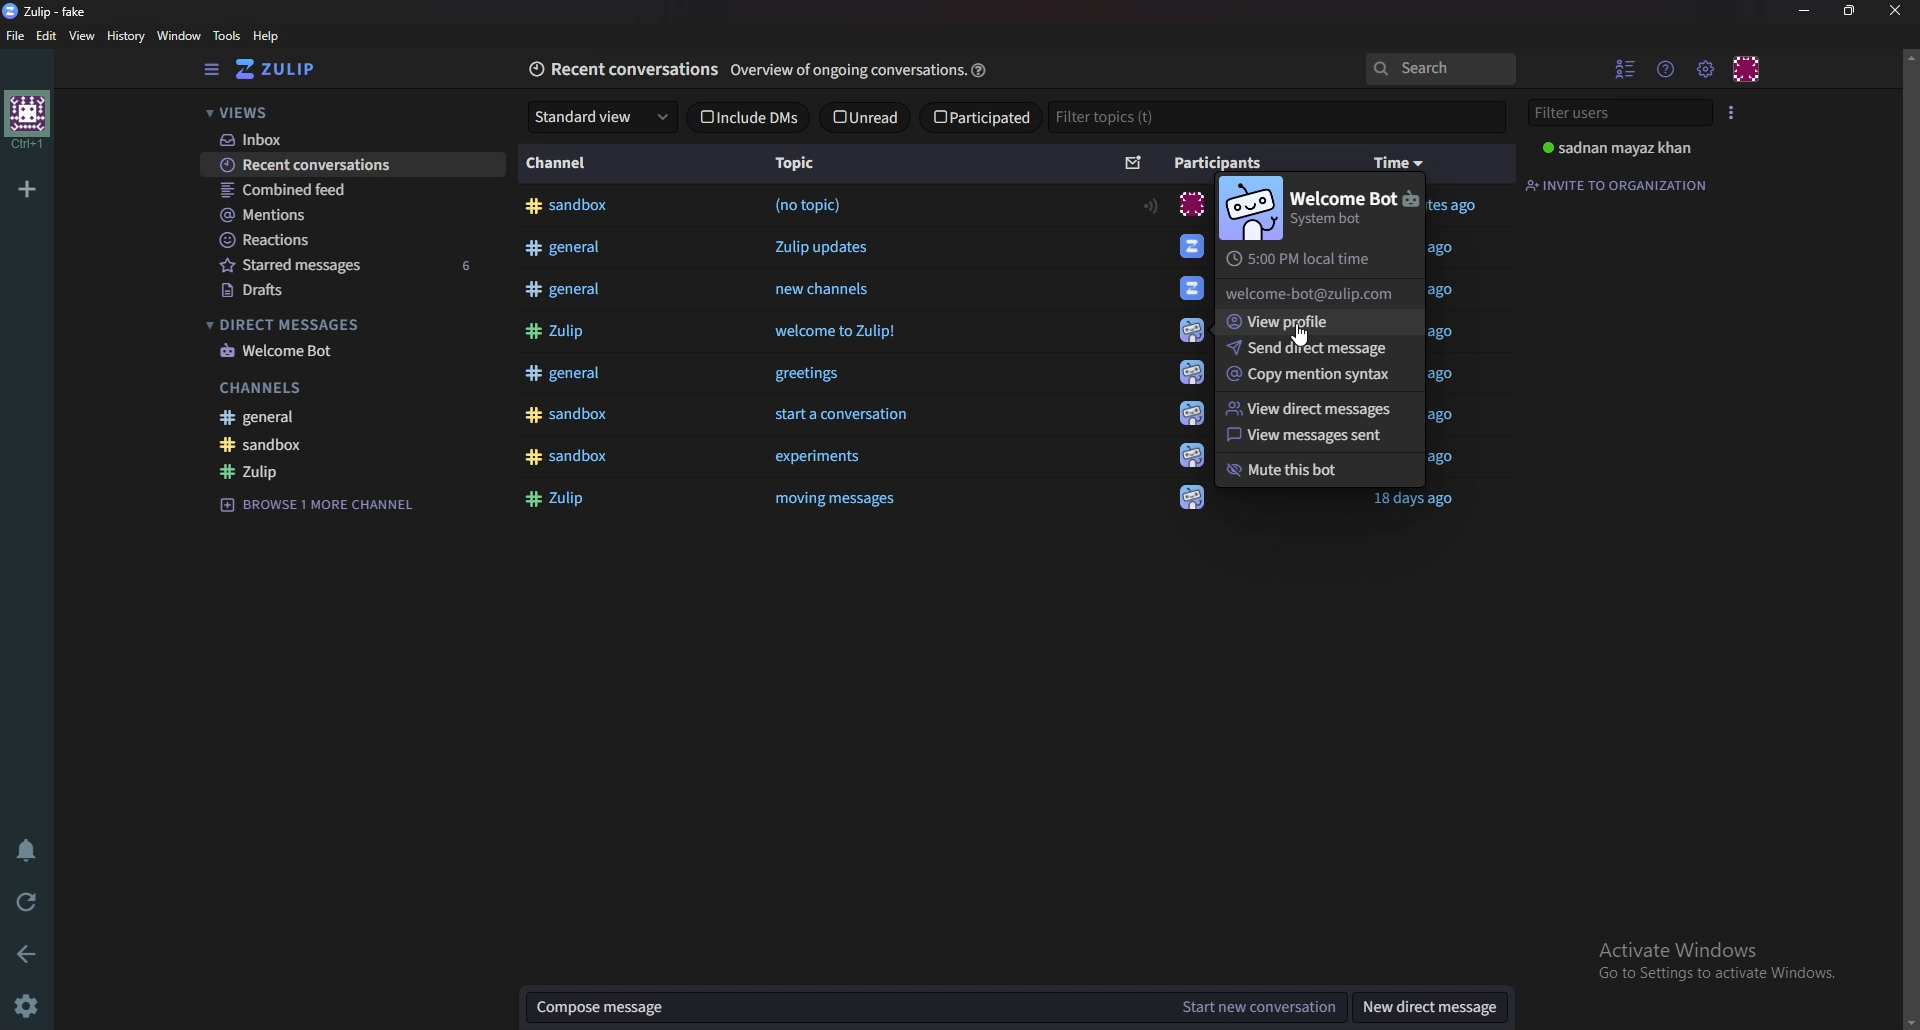  I want to click on History, so click(125, 37).